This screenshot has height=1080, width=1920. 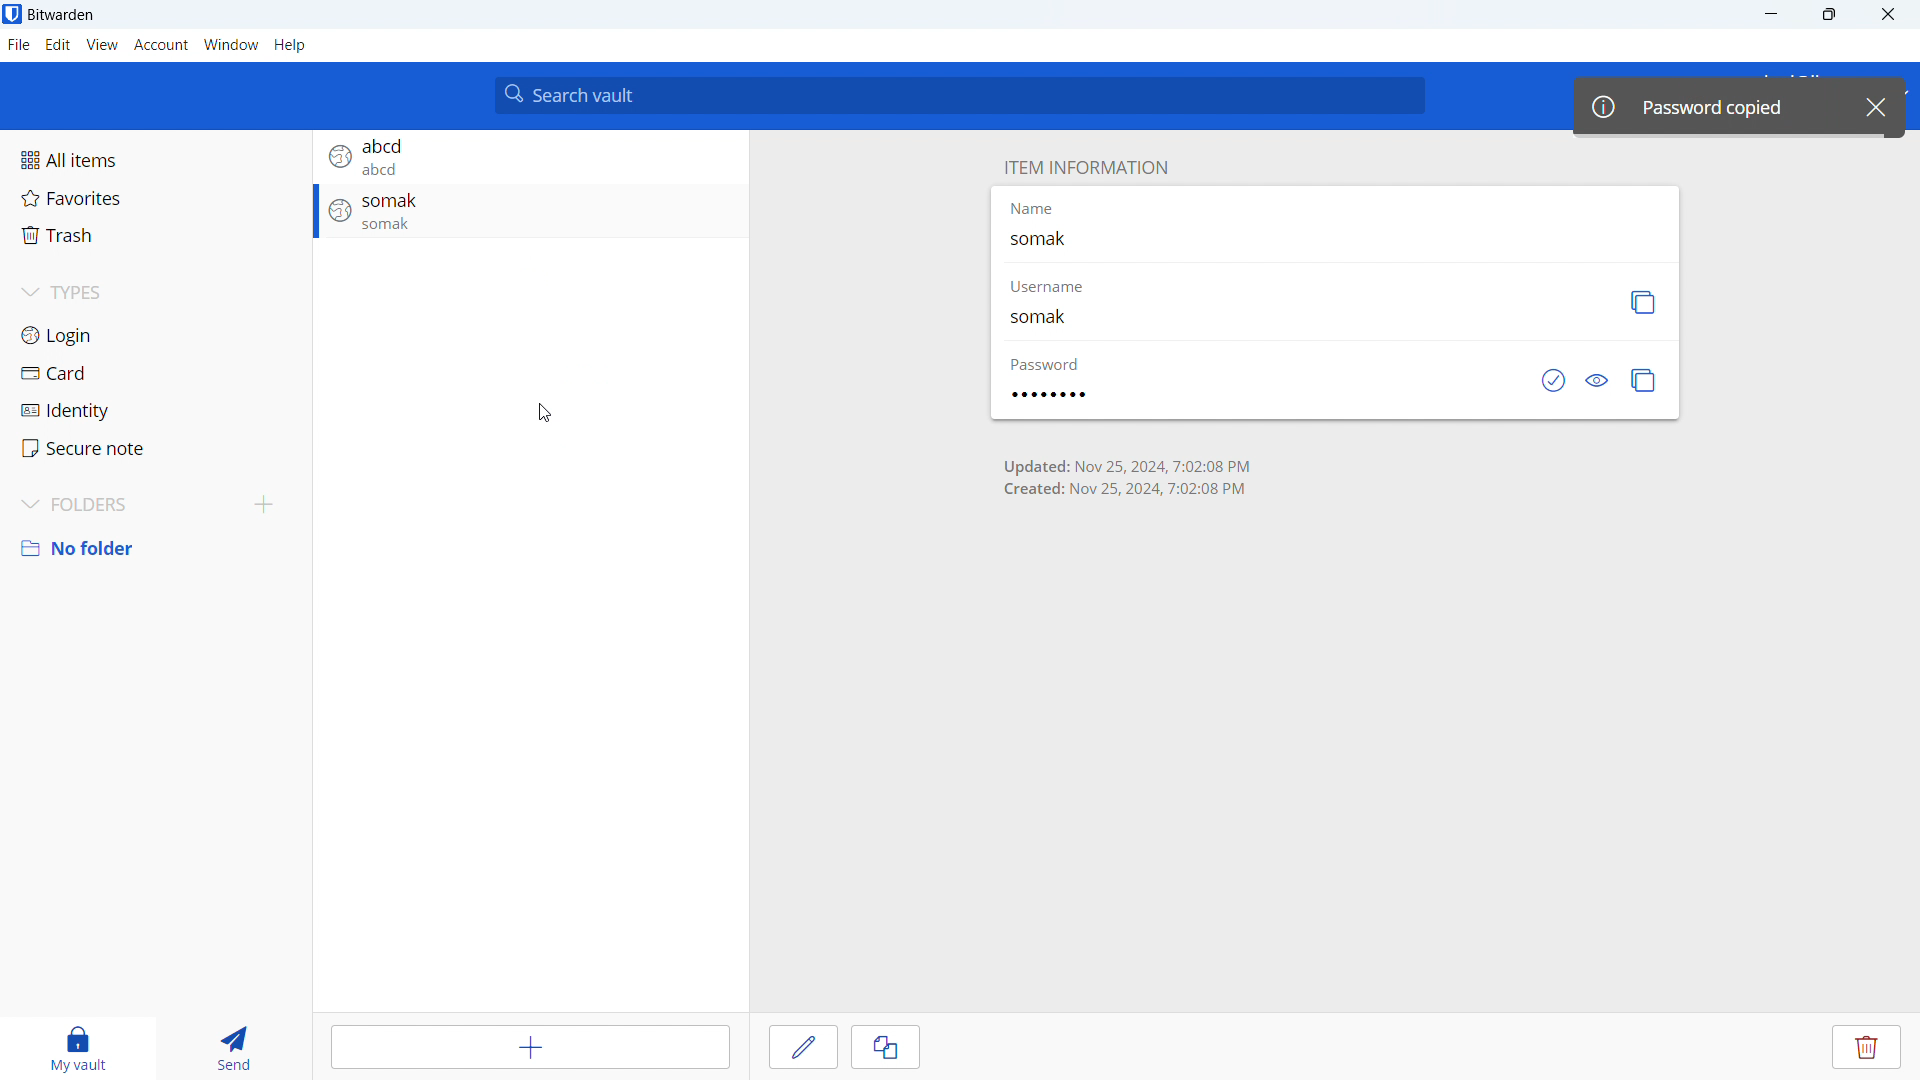 What do you see at coordinates (1047, 243) in the screenshot?
I see `somak` at bounding box center [1047, 243].